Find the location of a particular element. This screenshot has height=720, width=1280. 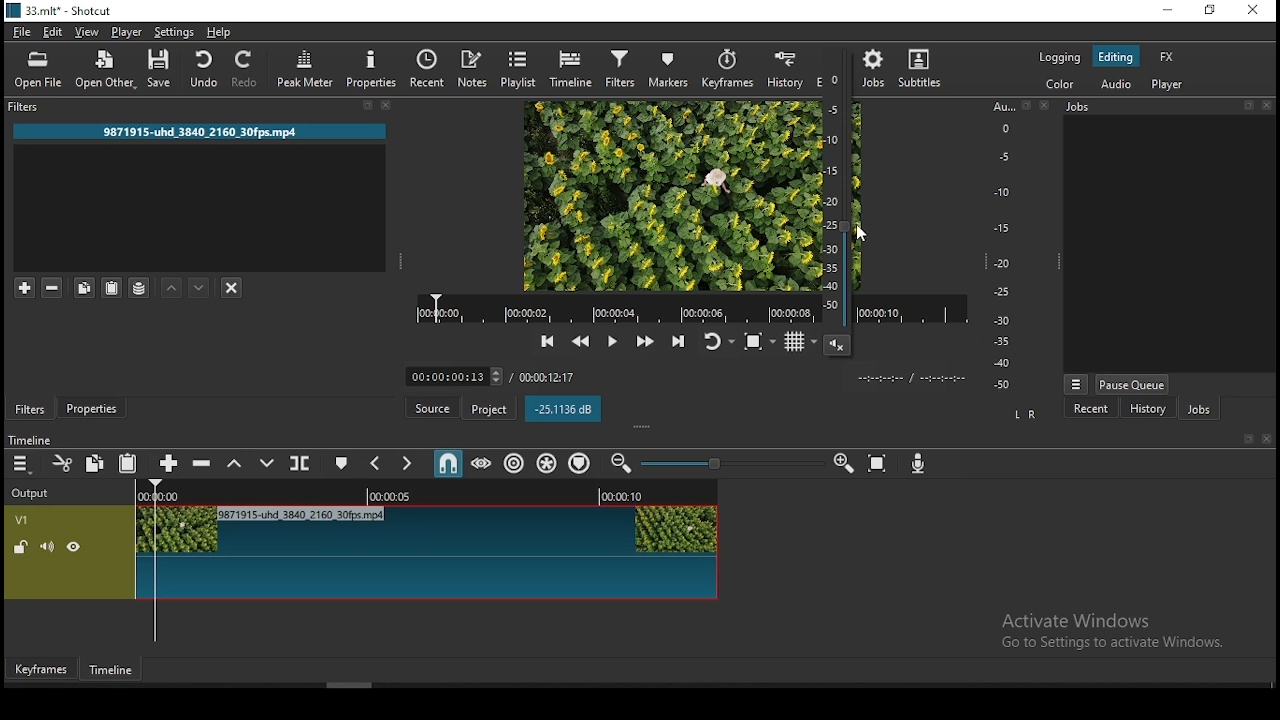

pause queue is located at coordinates (1134, 384).